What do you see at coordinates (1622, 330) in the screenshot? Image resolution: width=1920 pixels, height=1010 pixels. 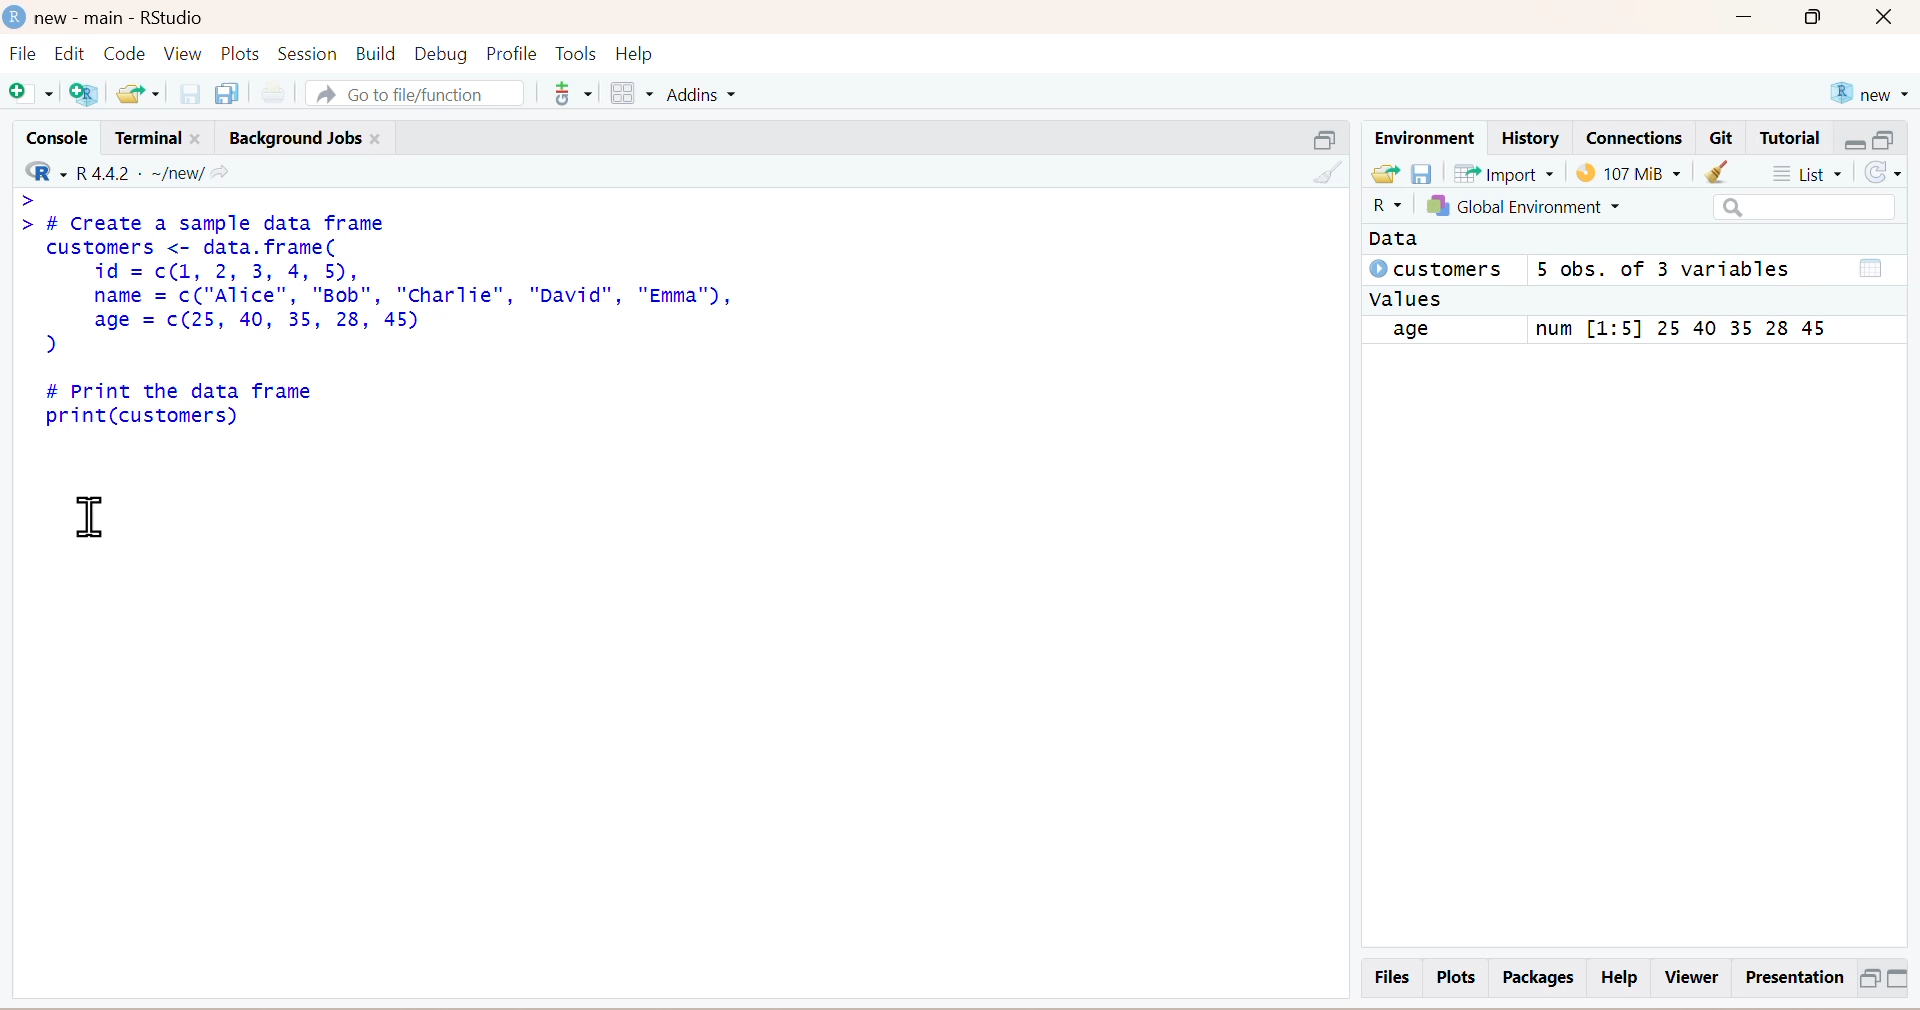 I see `age num [1:5] 25 40 35 28 45` at bounding box center [1622, 330].